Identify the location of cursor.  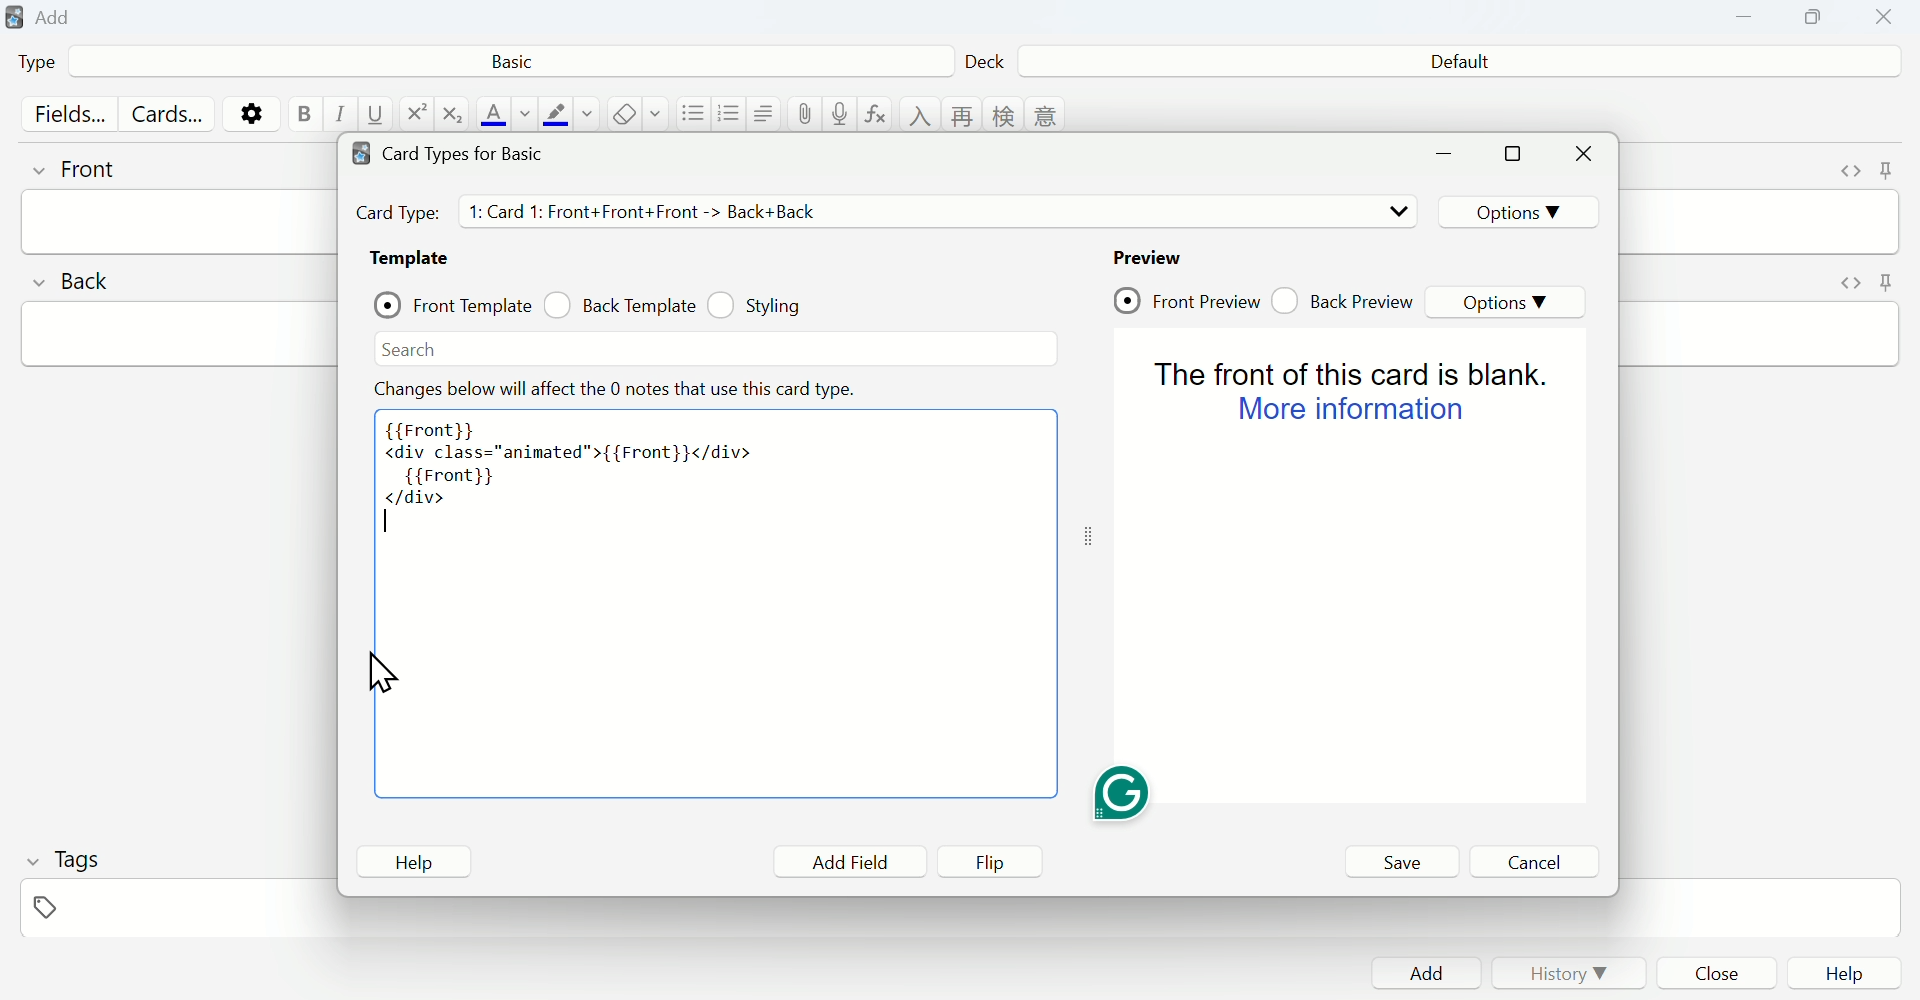
(387, 671).